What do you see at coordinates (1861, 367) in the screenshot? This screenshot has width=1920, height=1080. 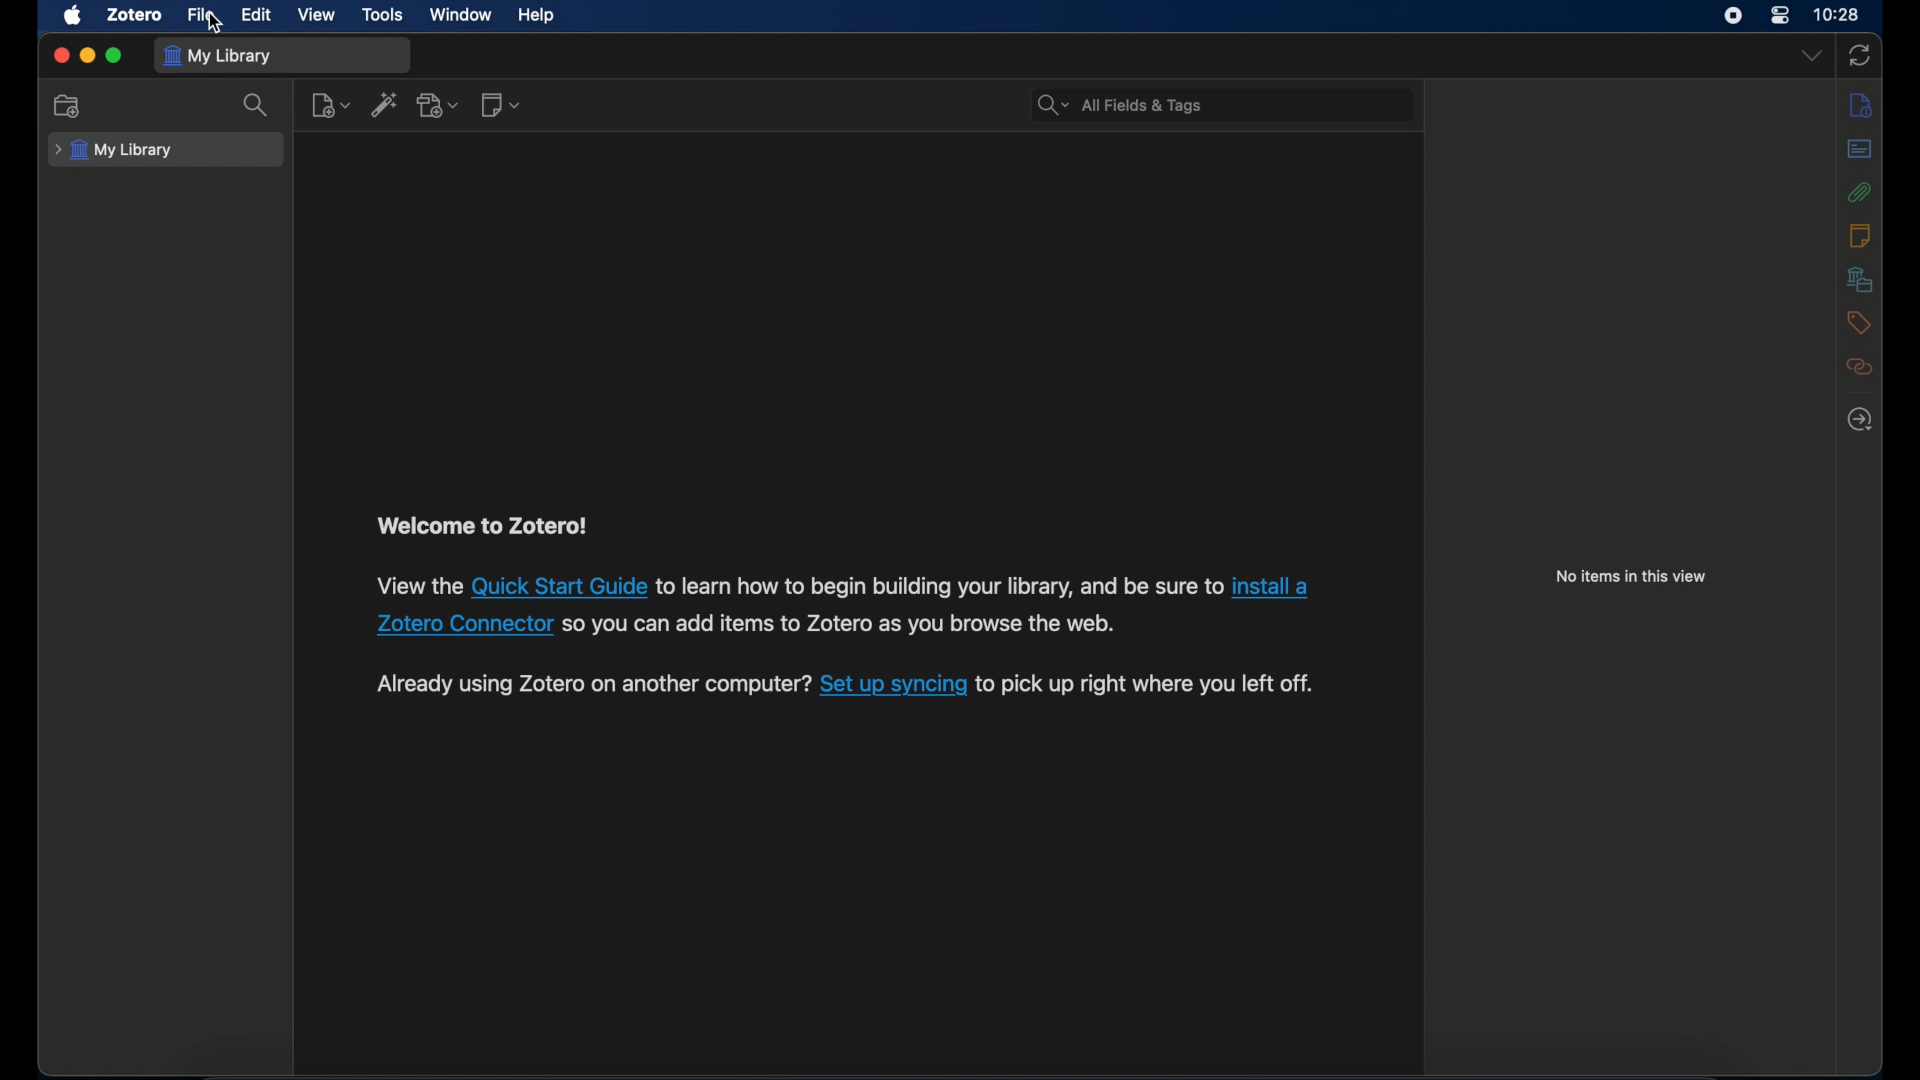 I see `related` at bounding box center [1861, 367].